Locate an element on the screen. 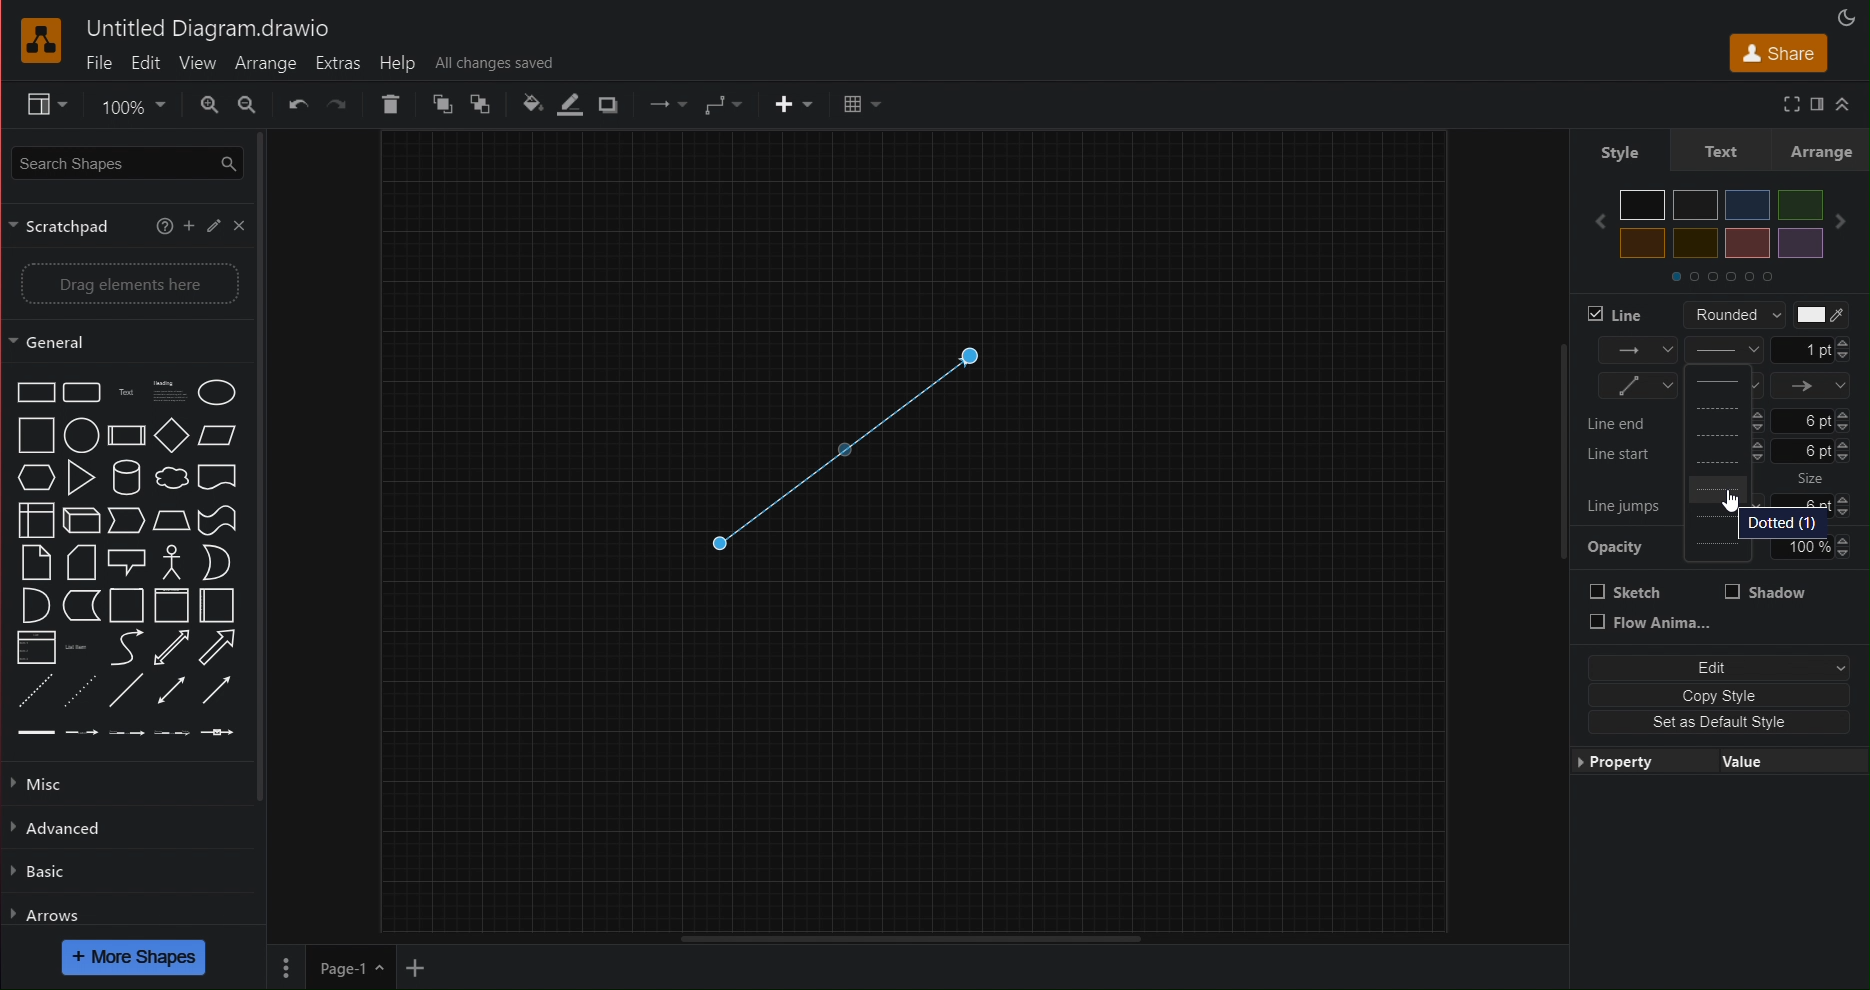  arrow up is located at coordinates (1844, 105).